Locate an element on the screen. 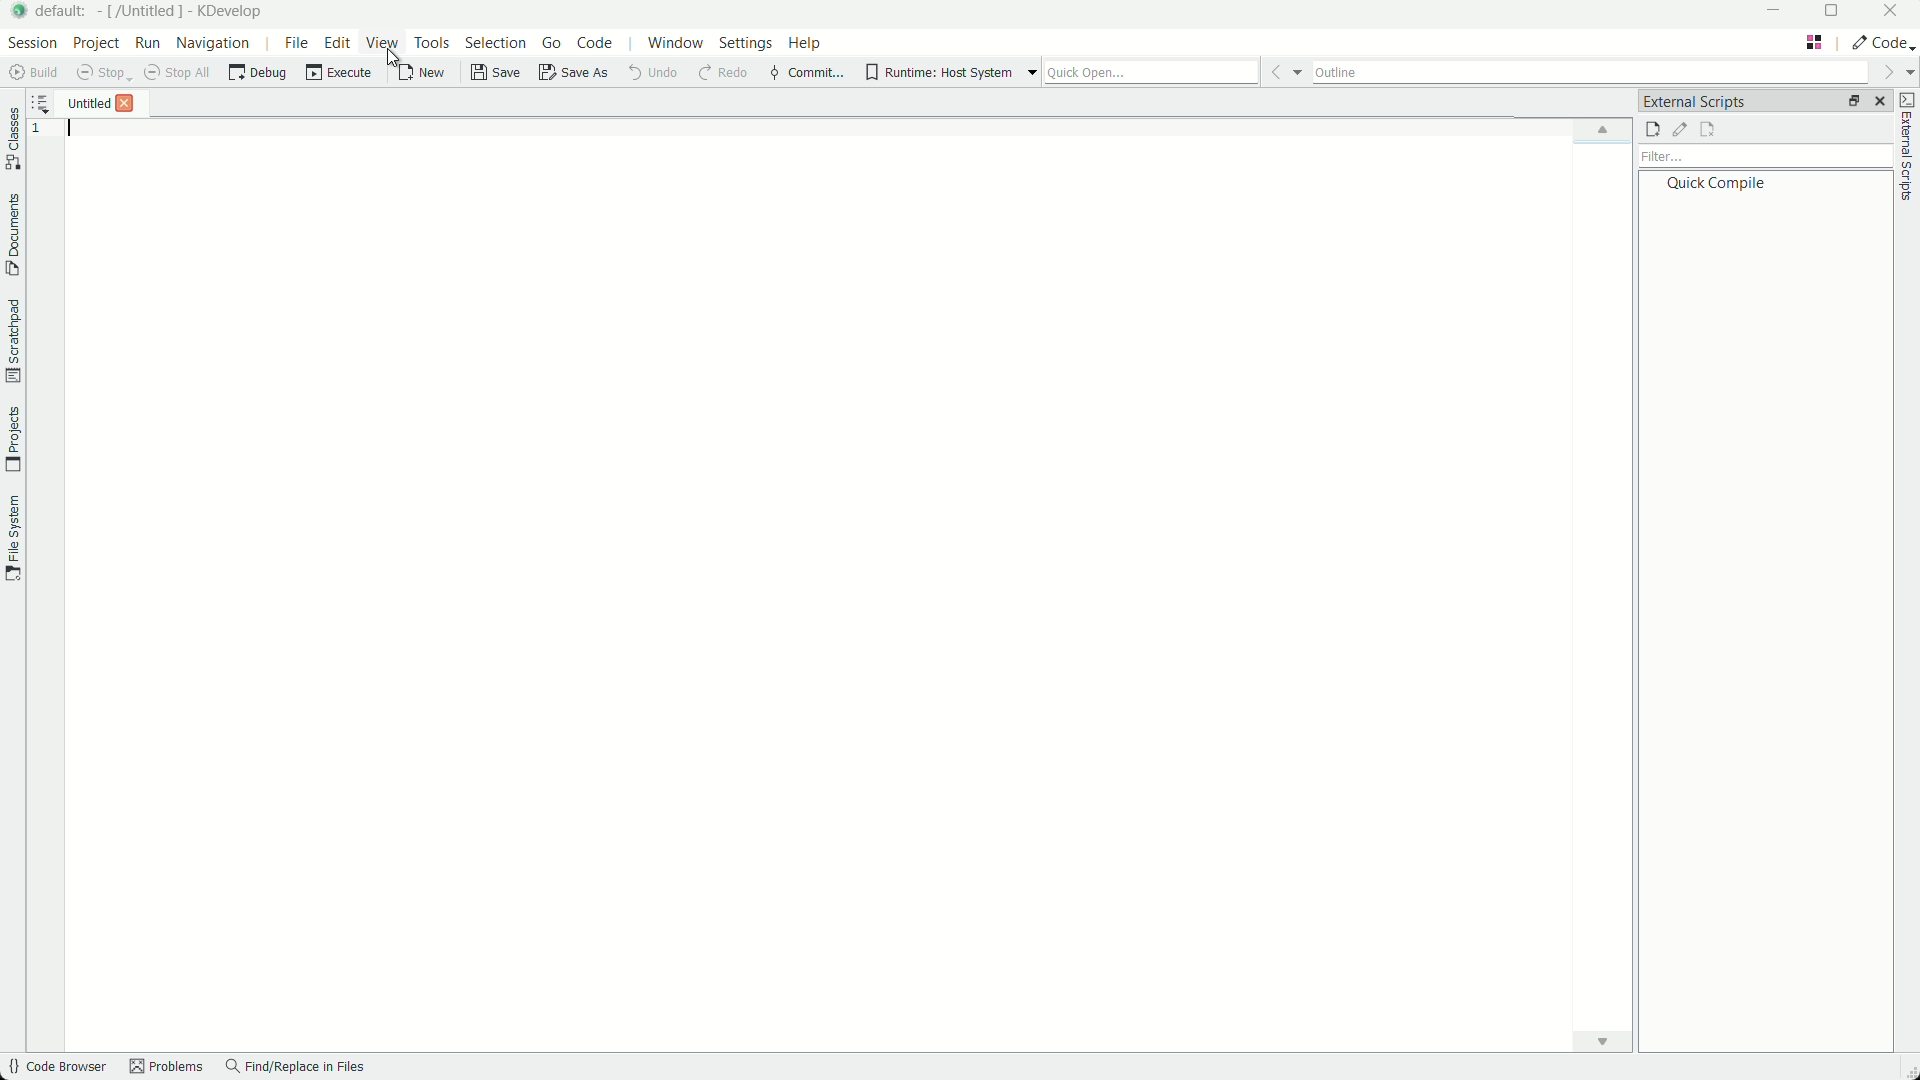 This screenshot has width=1920, height=1080. commit is located at coordinates (806, 73).